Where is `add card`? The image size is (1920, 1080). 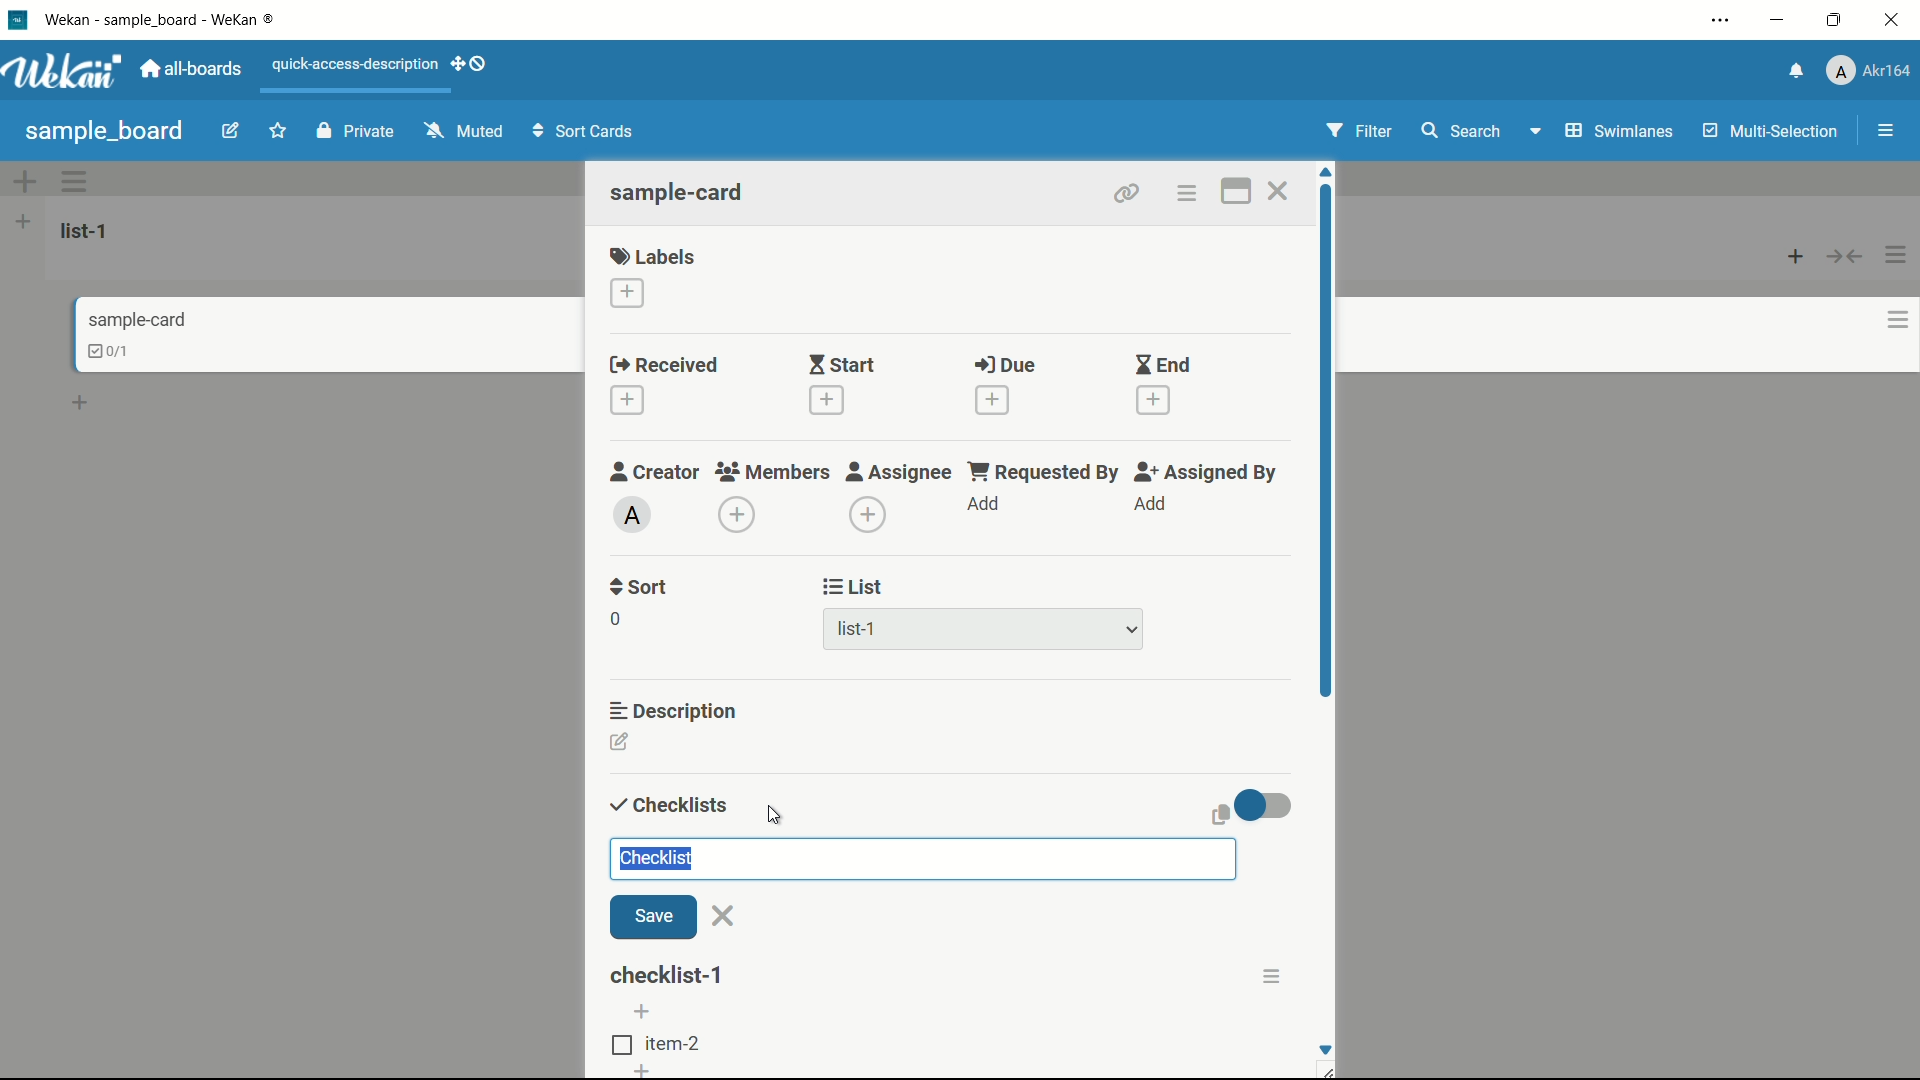 add card is located at coordinates (1796, 255).